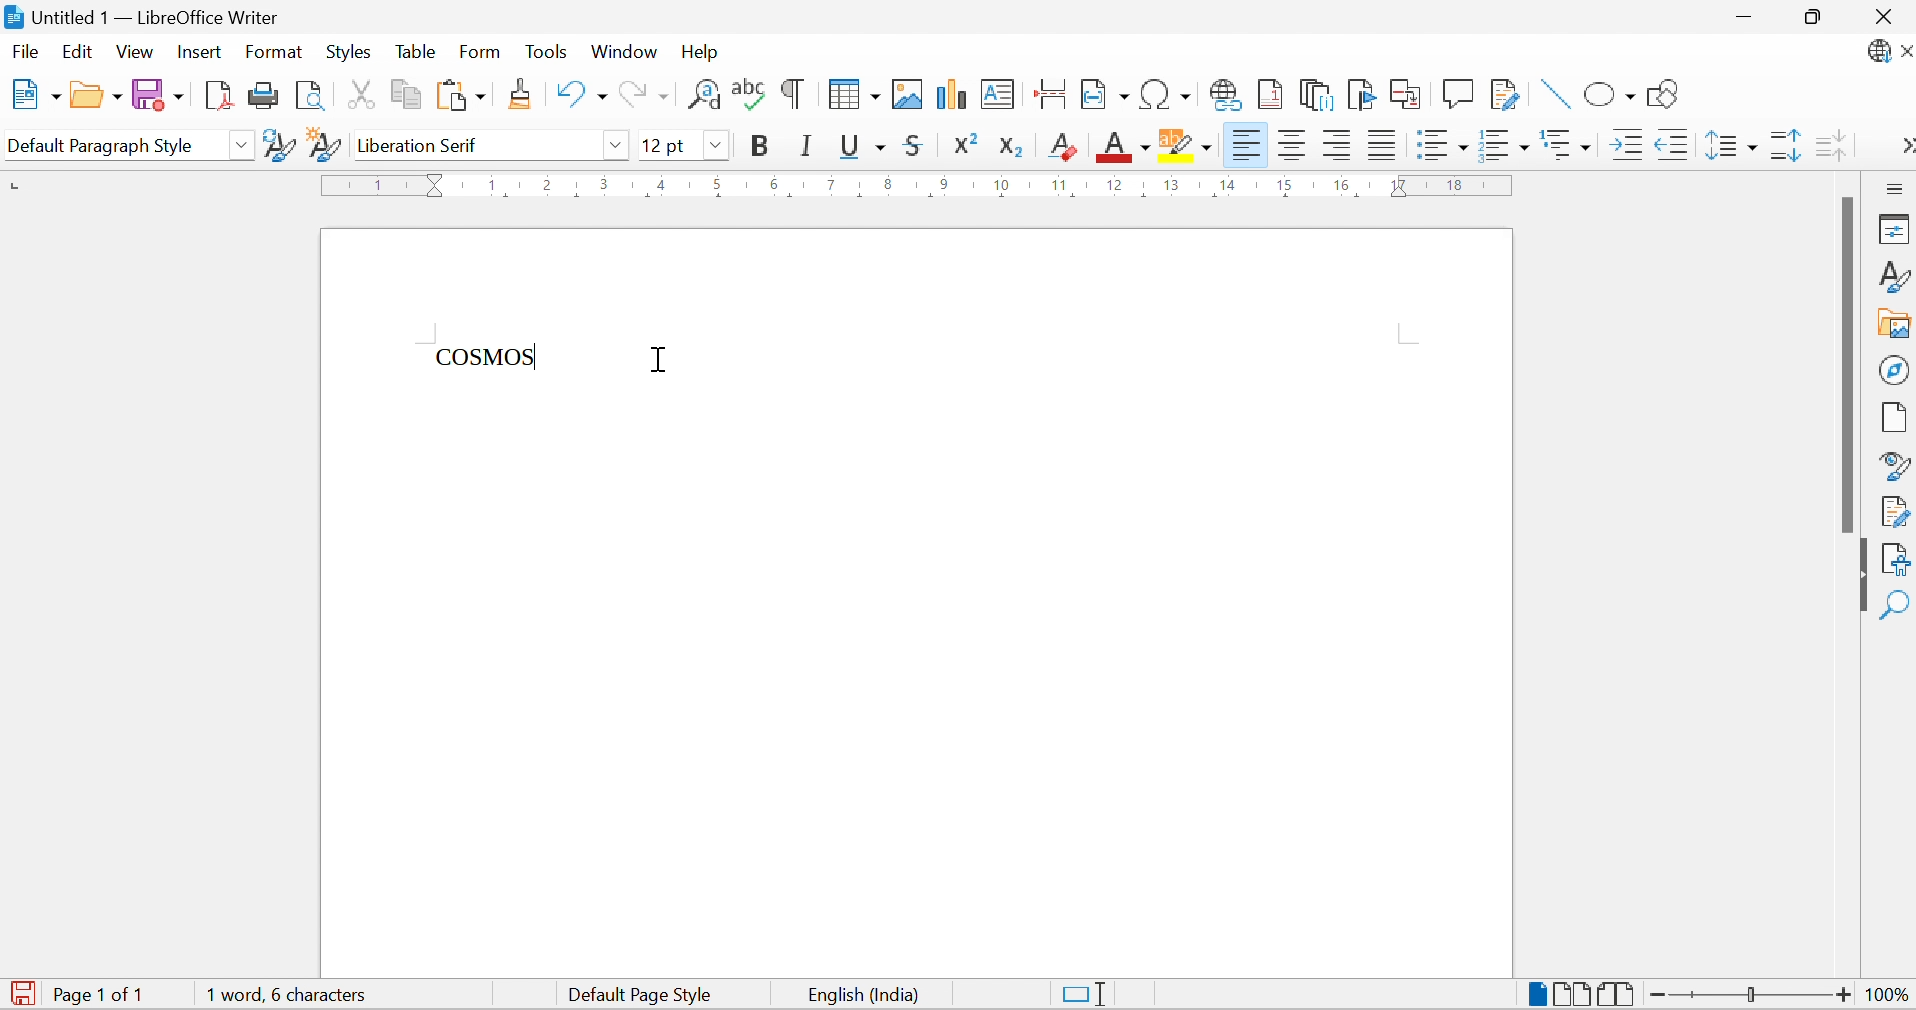 The height and width of the screenshot is (1010, 1916). Describe the element at coordinates (1730, 146) in the screenshot. I see `Set Line Spacing` at that location.